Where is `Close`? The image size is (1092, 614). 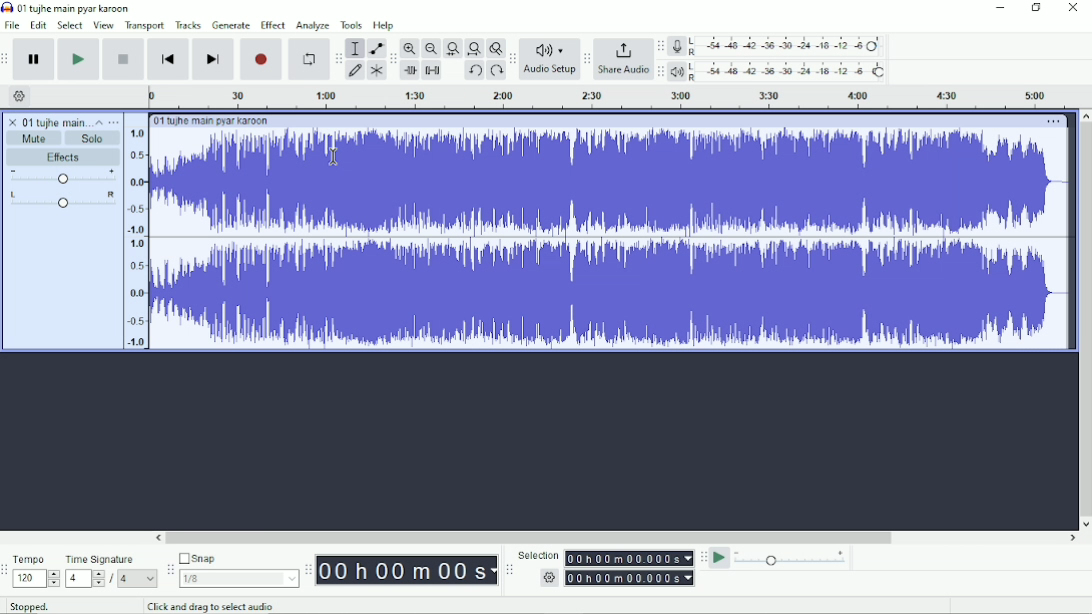 Close is located at coordinates (1072, 10).